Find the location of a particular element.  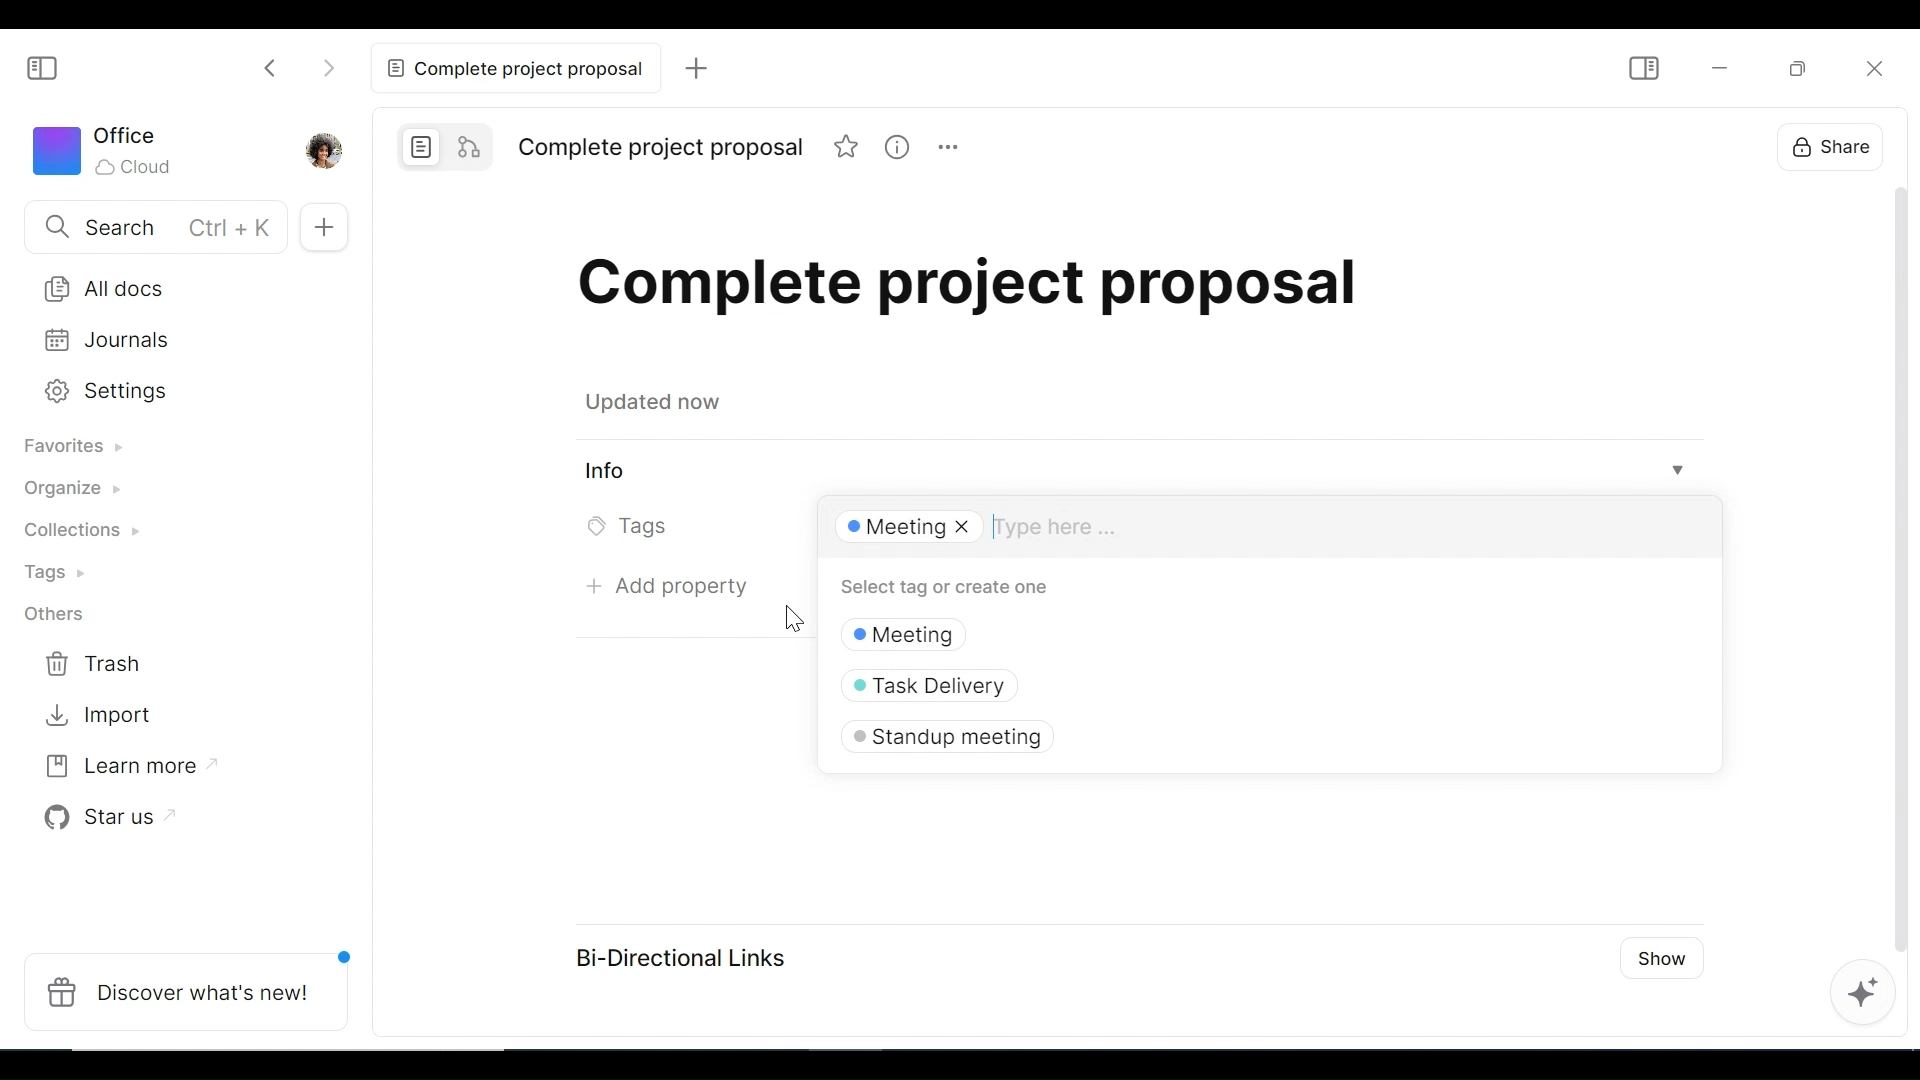

View Information is located at coordinates (1138, 472).